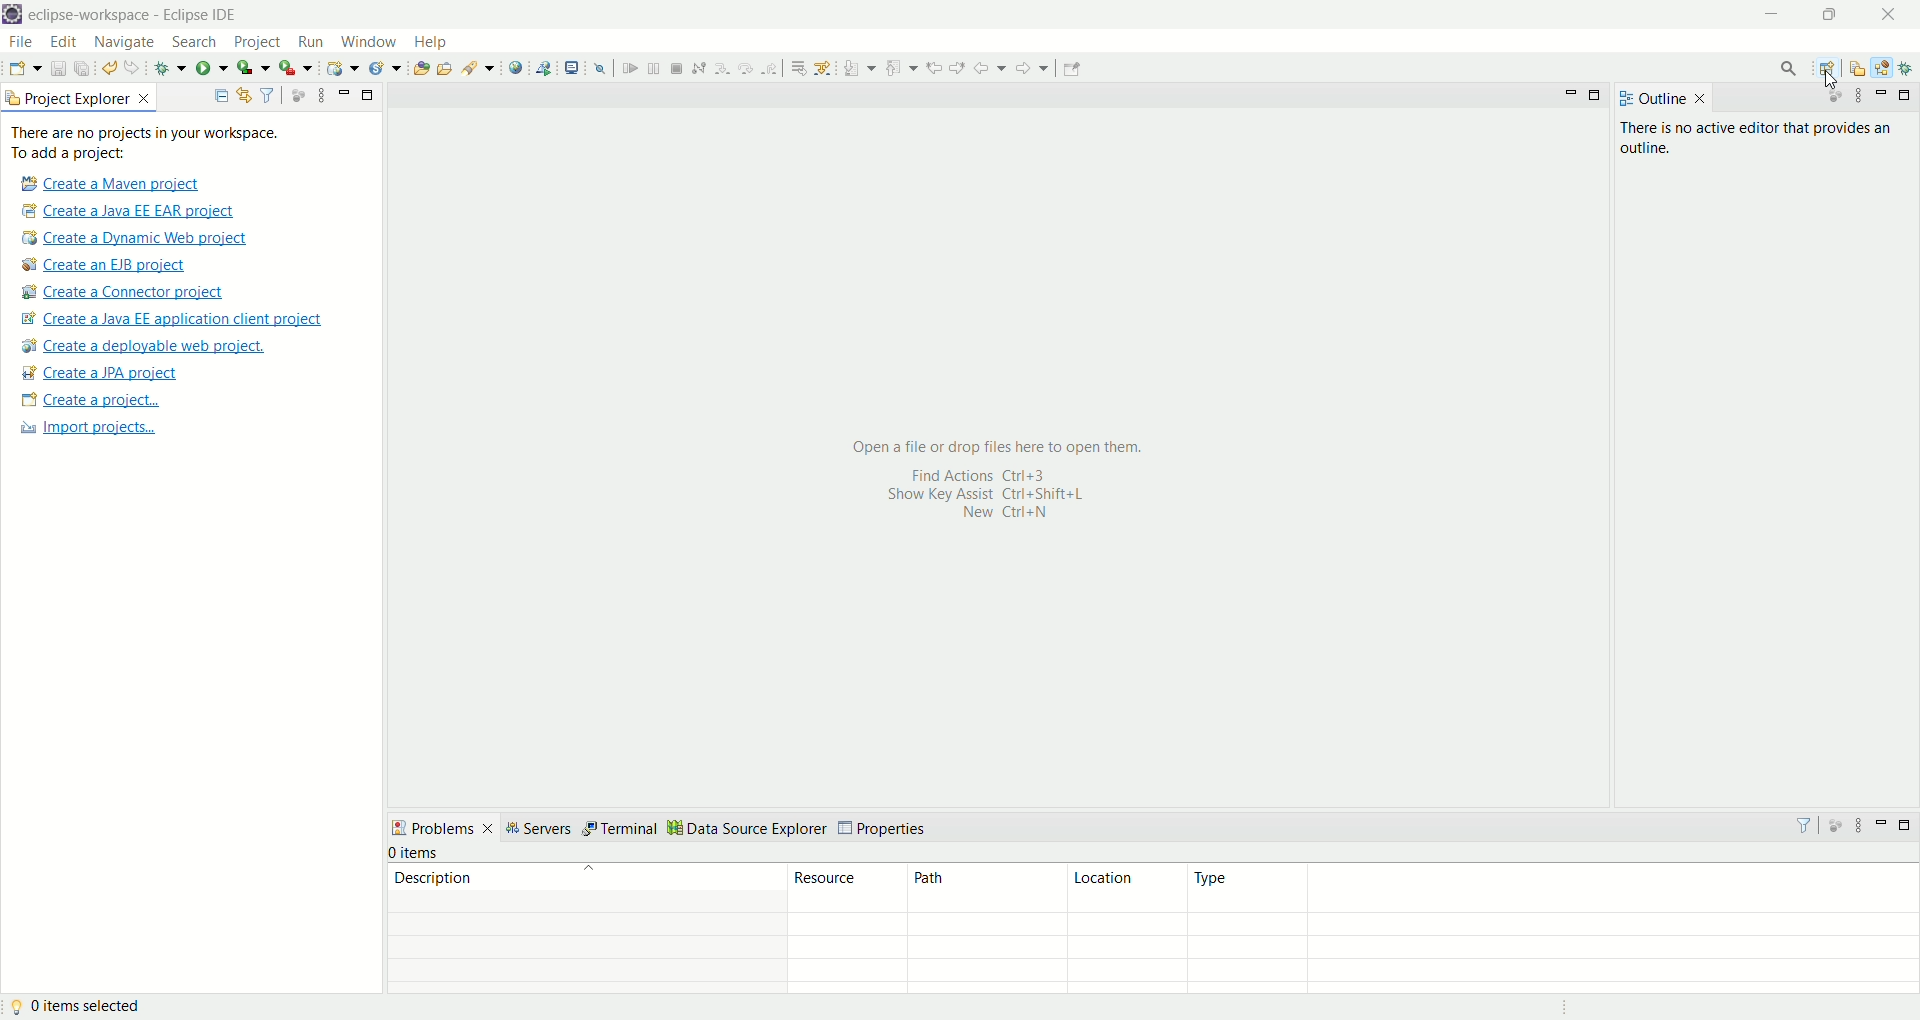 The height and width of the screenshot is (1020, 1920). Describe the element at coordinates (1888, 14) in the screenshot. I see `close` at that location.